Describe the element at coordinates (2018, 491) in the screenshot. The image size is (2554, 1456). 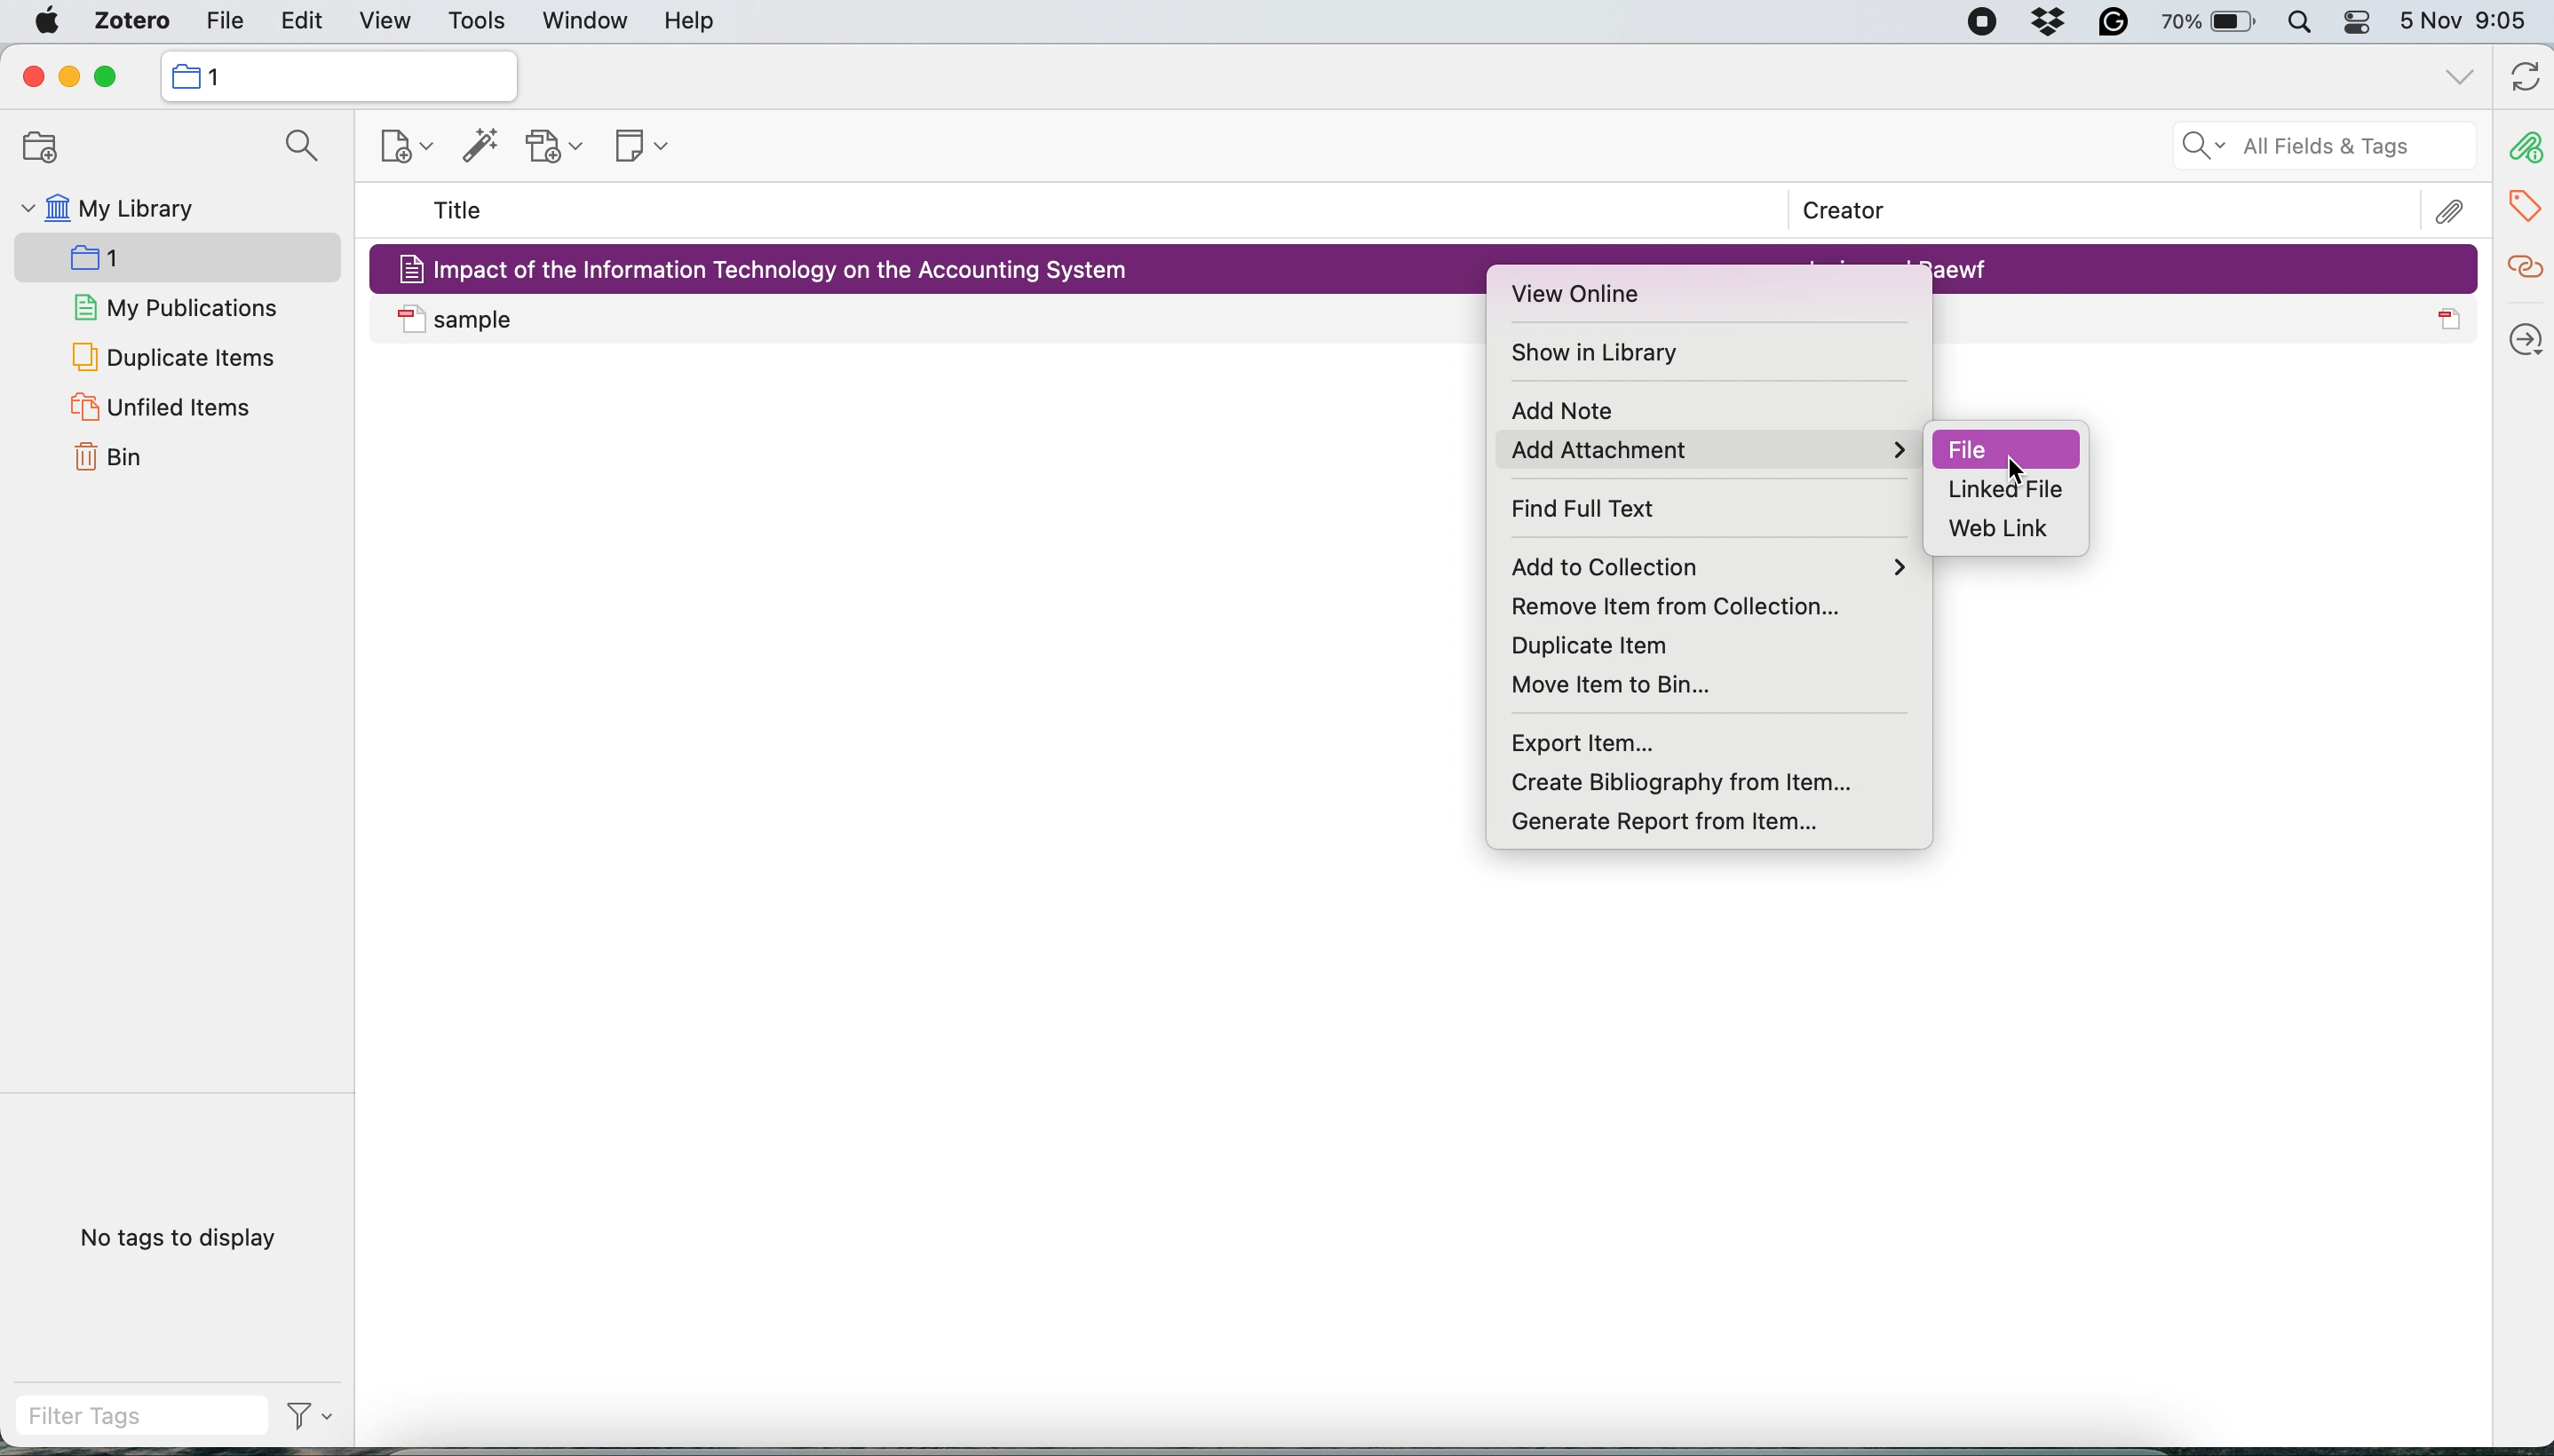
I see `linked file` at that location.